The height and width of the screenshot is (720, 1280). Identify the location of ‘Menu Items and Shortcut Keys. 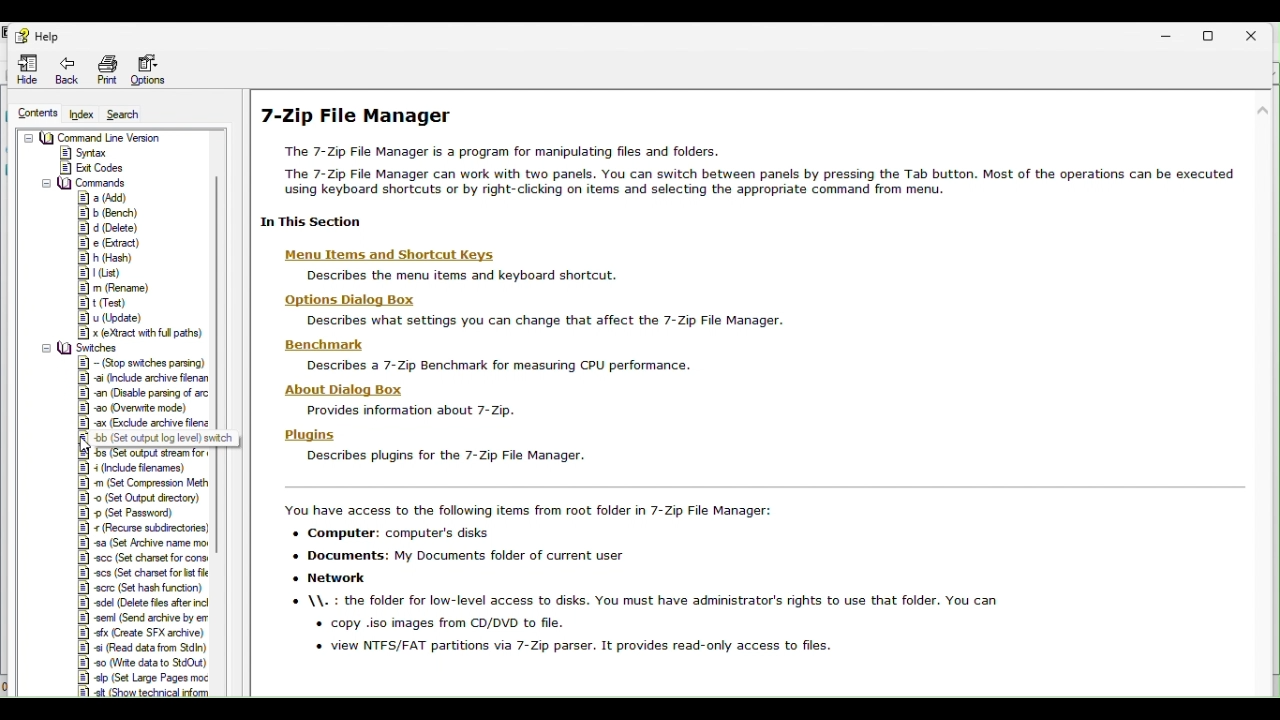
(383, 255).